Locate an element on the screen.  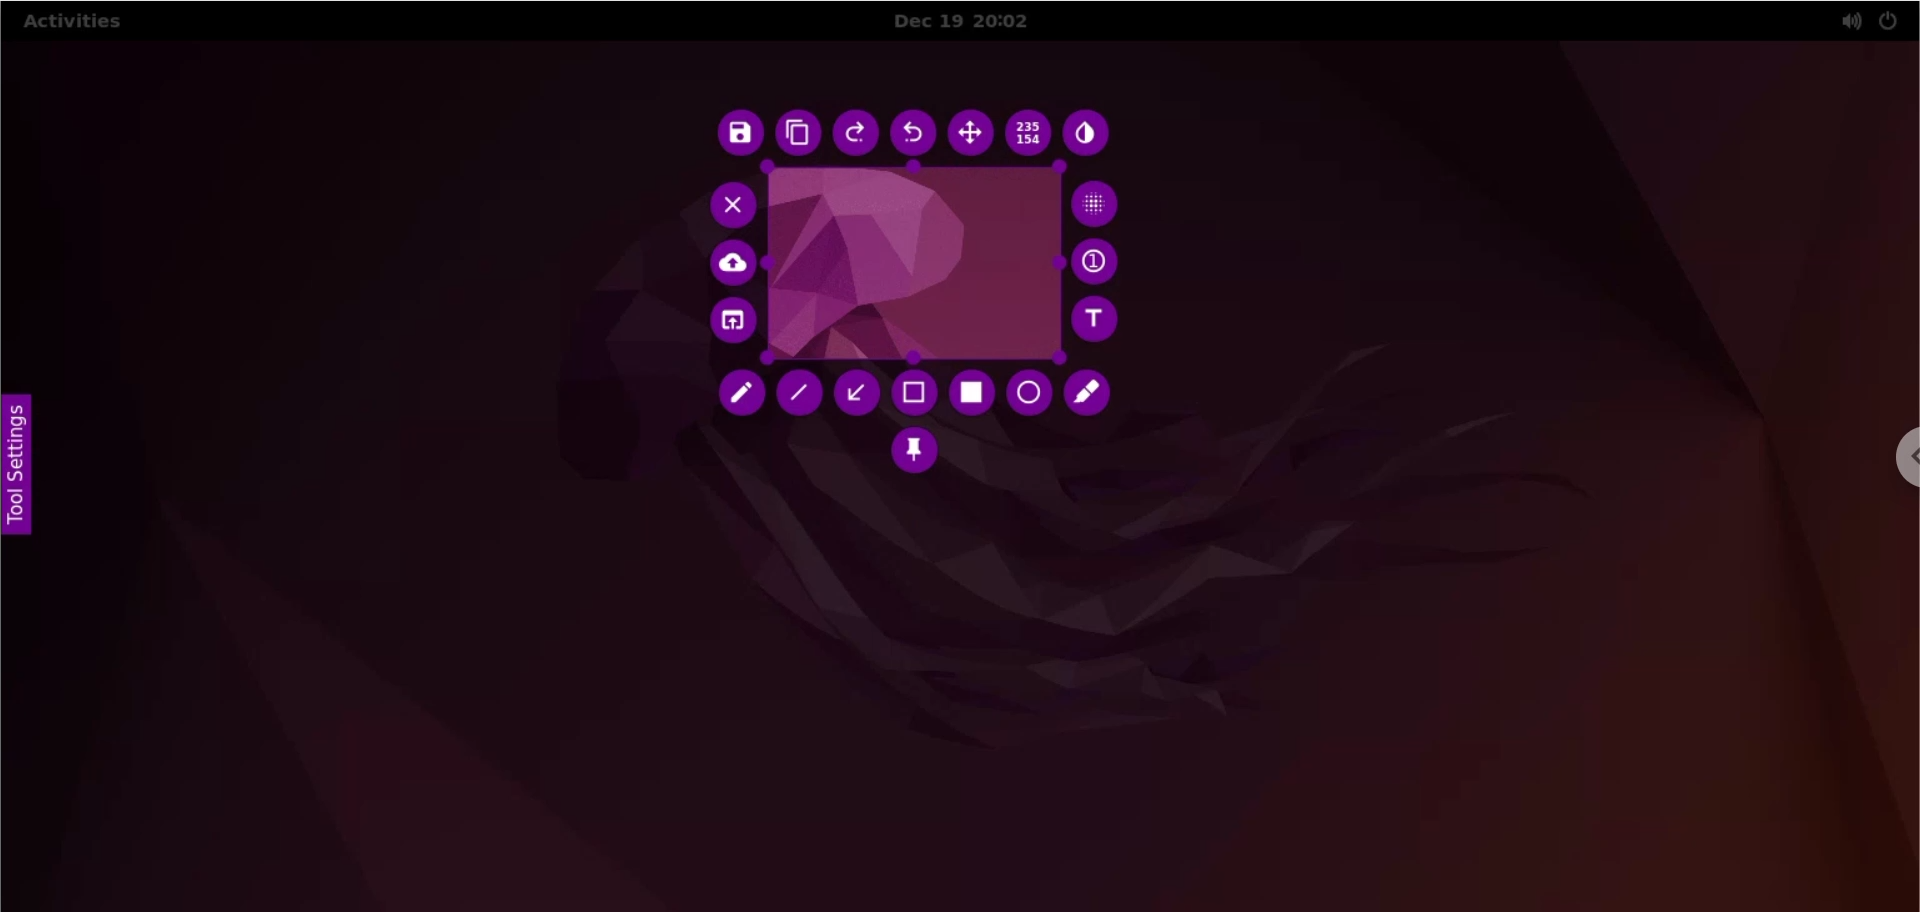
power settings is located at coordinates (1888, 22).